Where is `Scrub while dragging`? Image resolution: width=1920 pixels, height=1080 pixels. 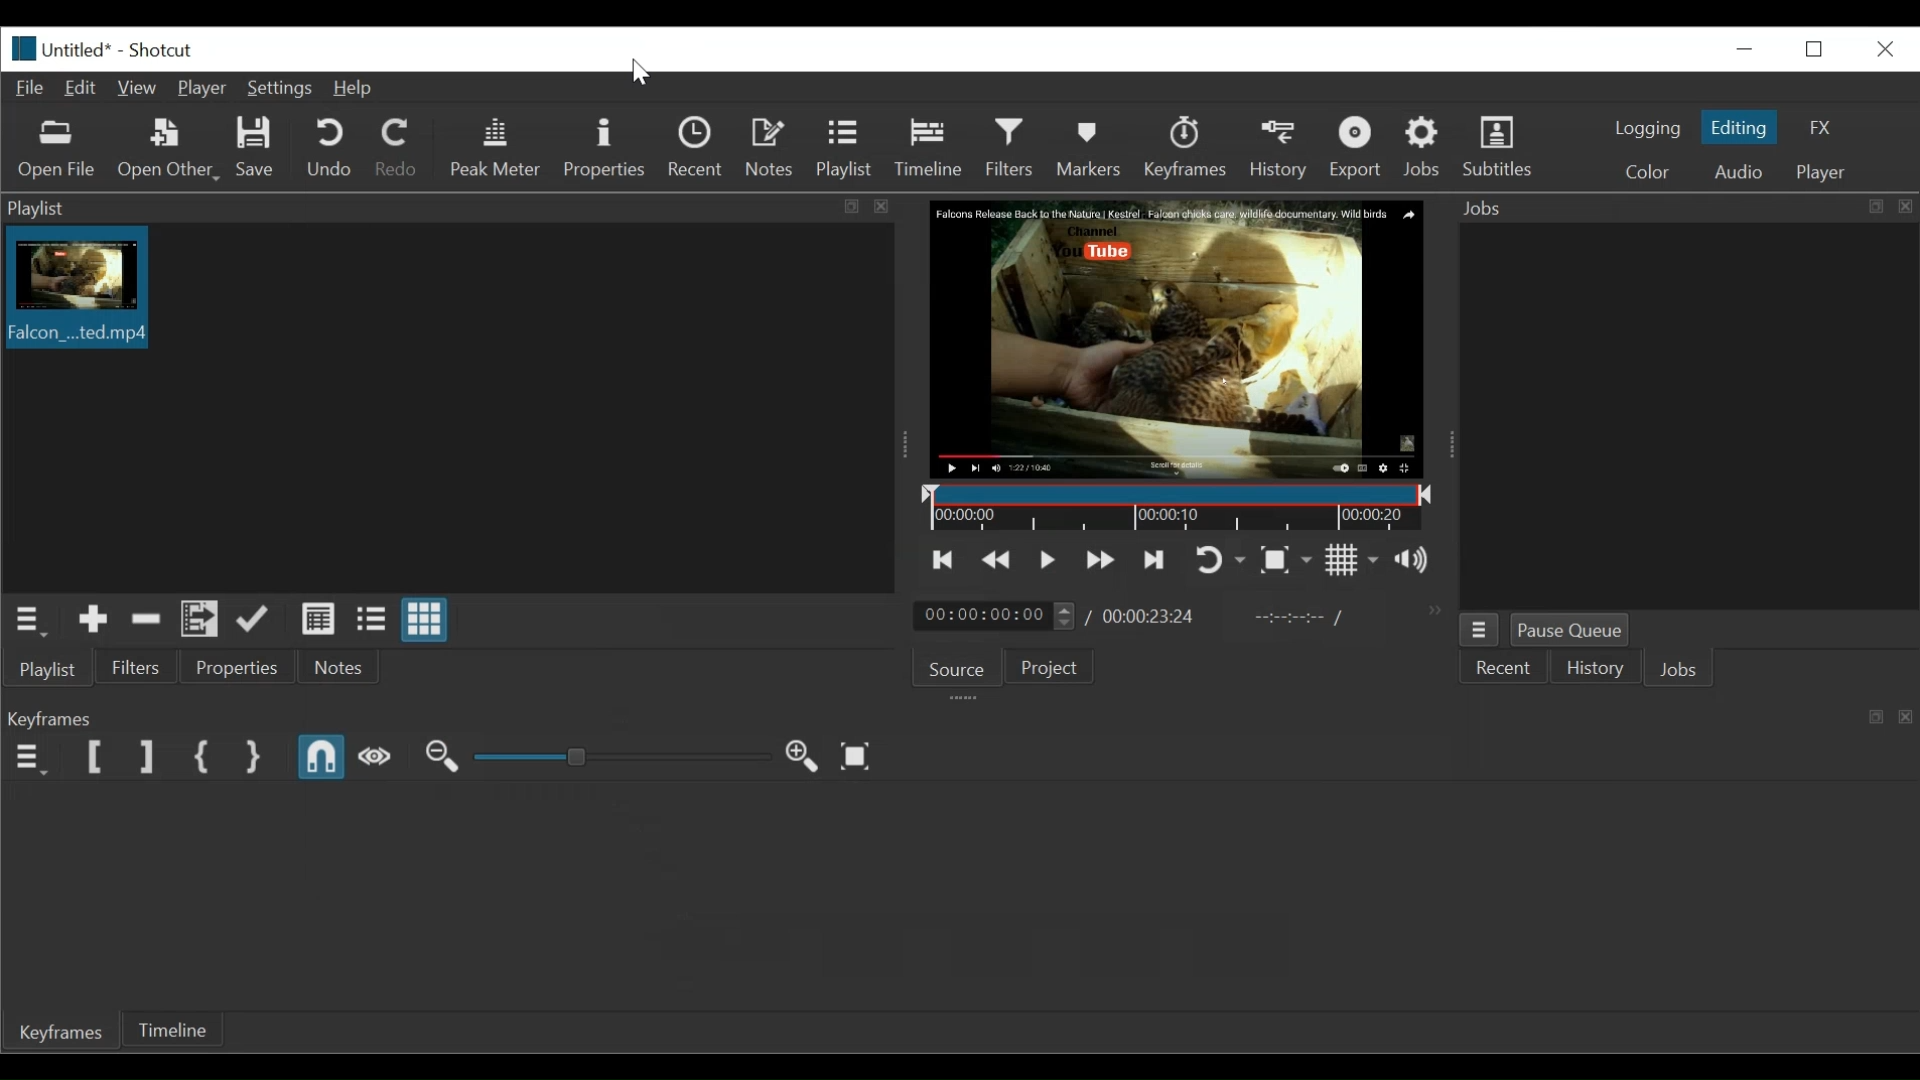 Scrub while dragging is located at coordinates (377, 761).